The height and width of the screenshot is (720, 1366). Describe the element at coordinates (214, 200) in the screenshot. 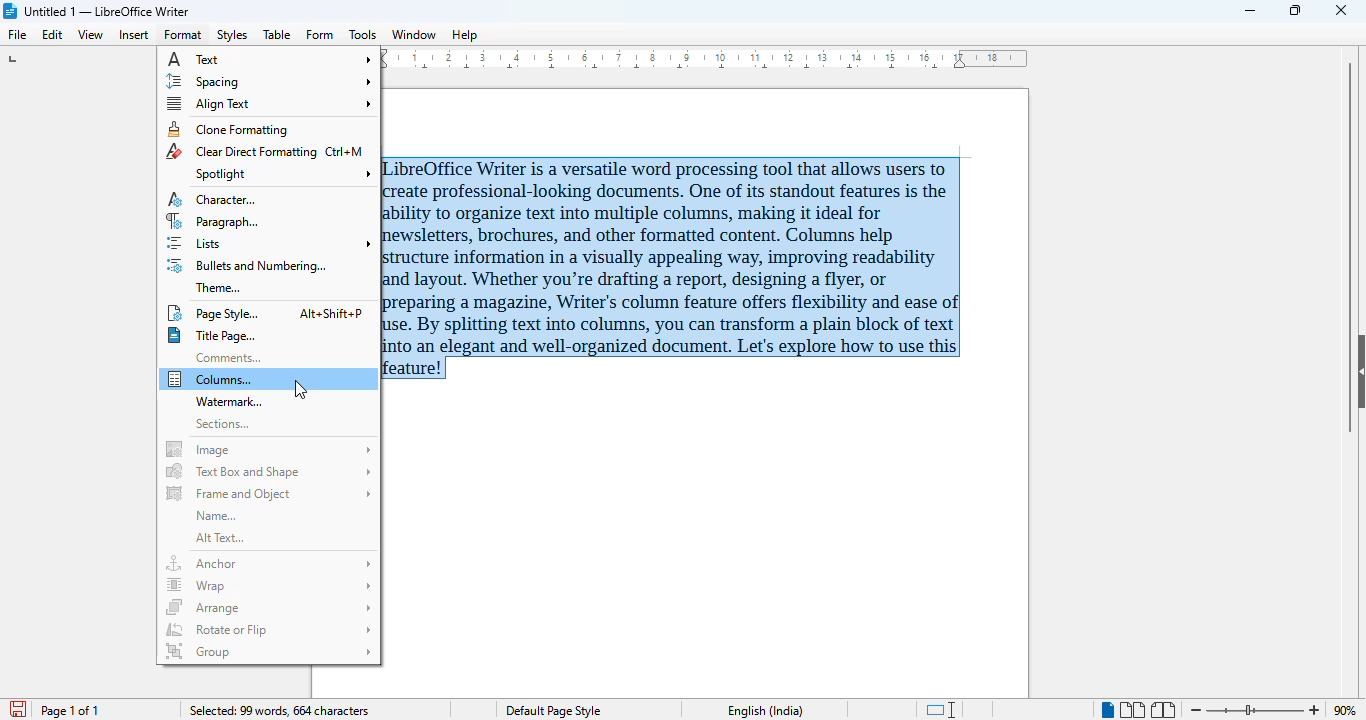

I see `character` at that location.